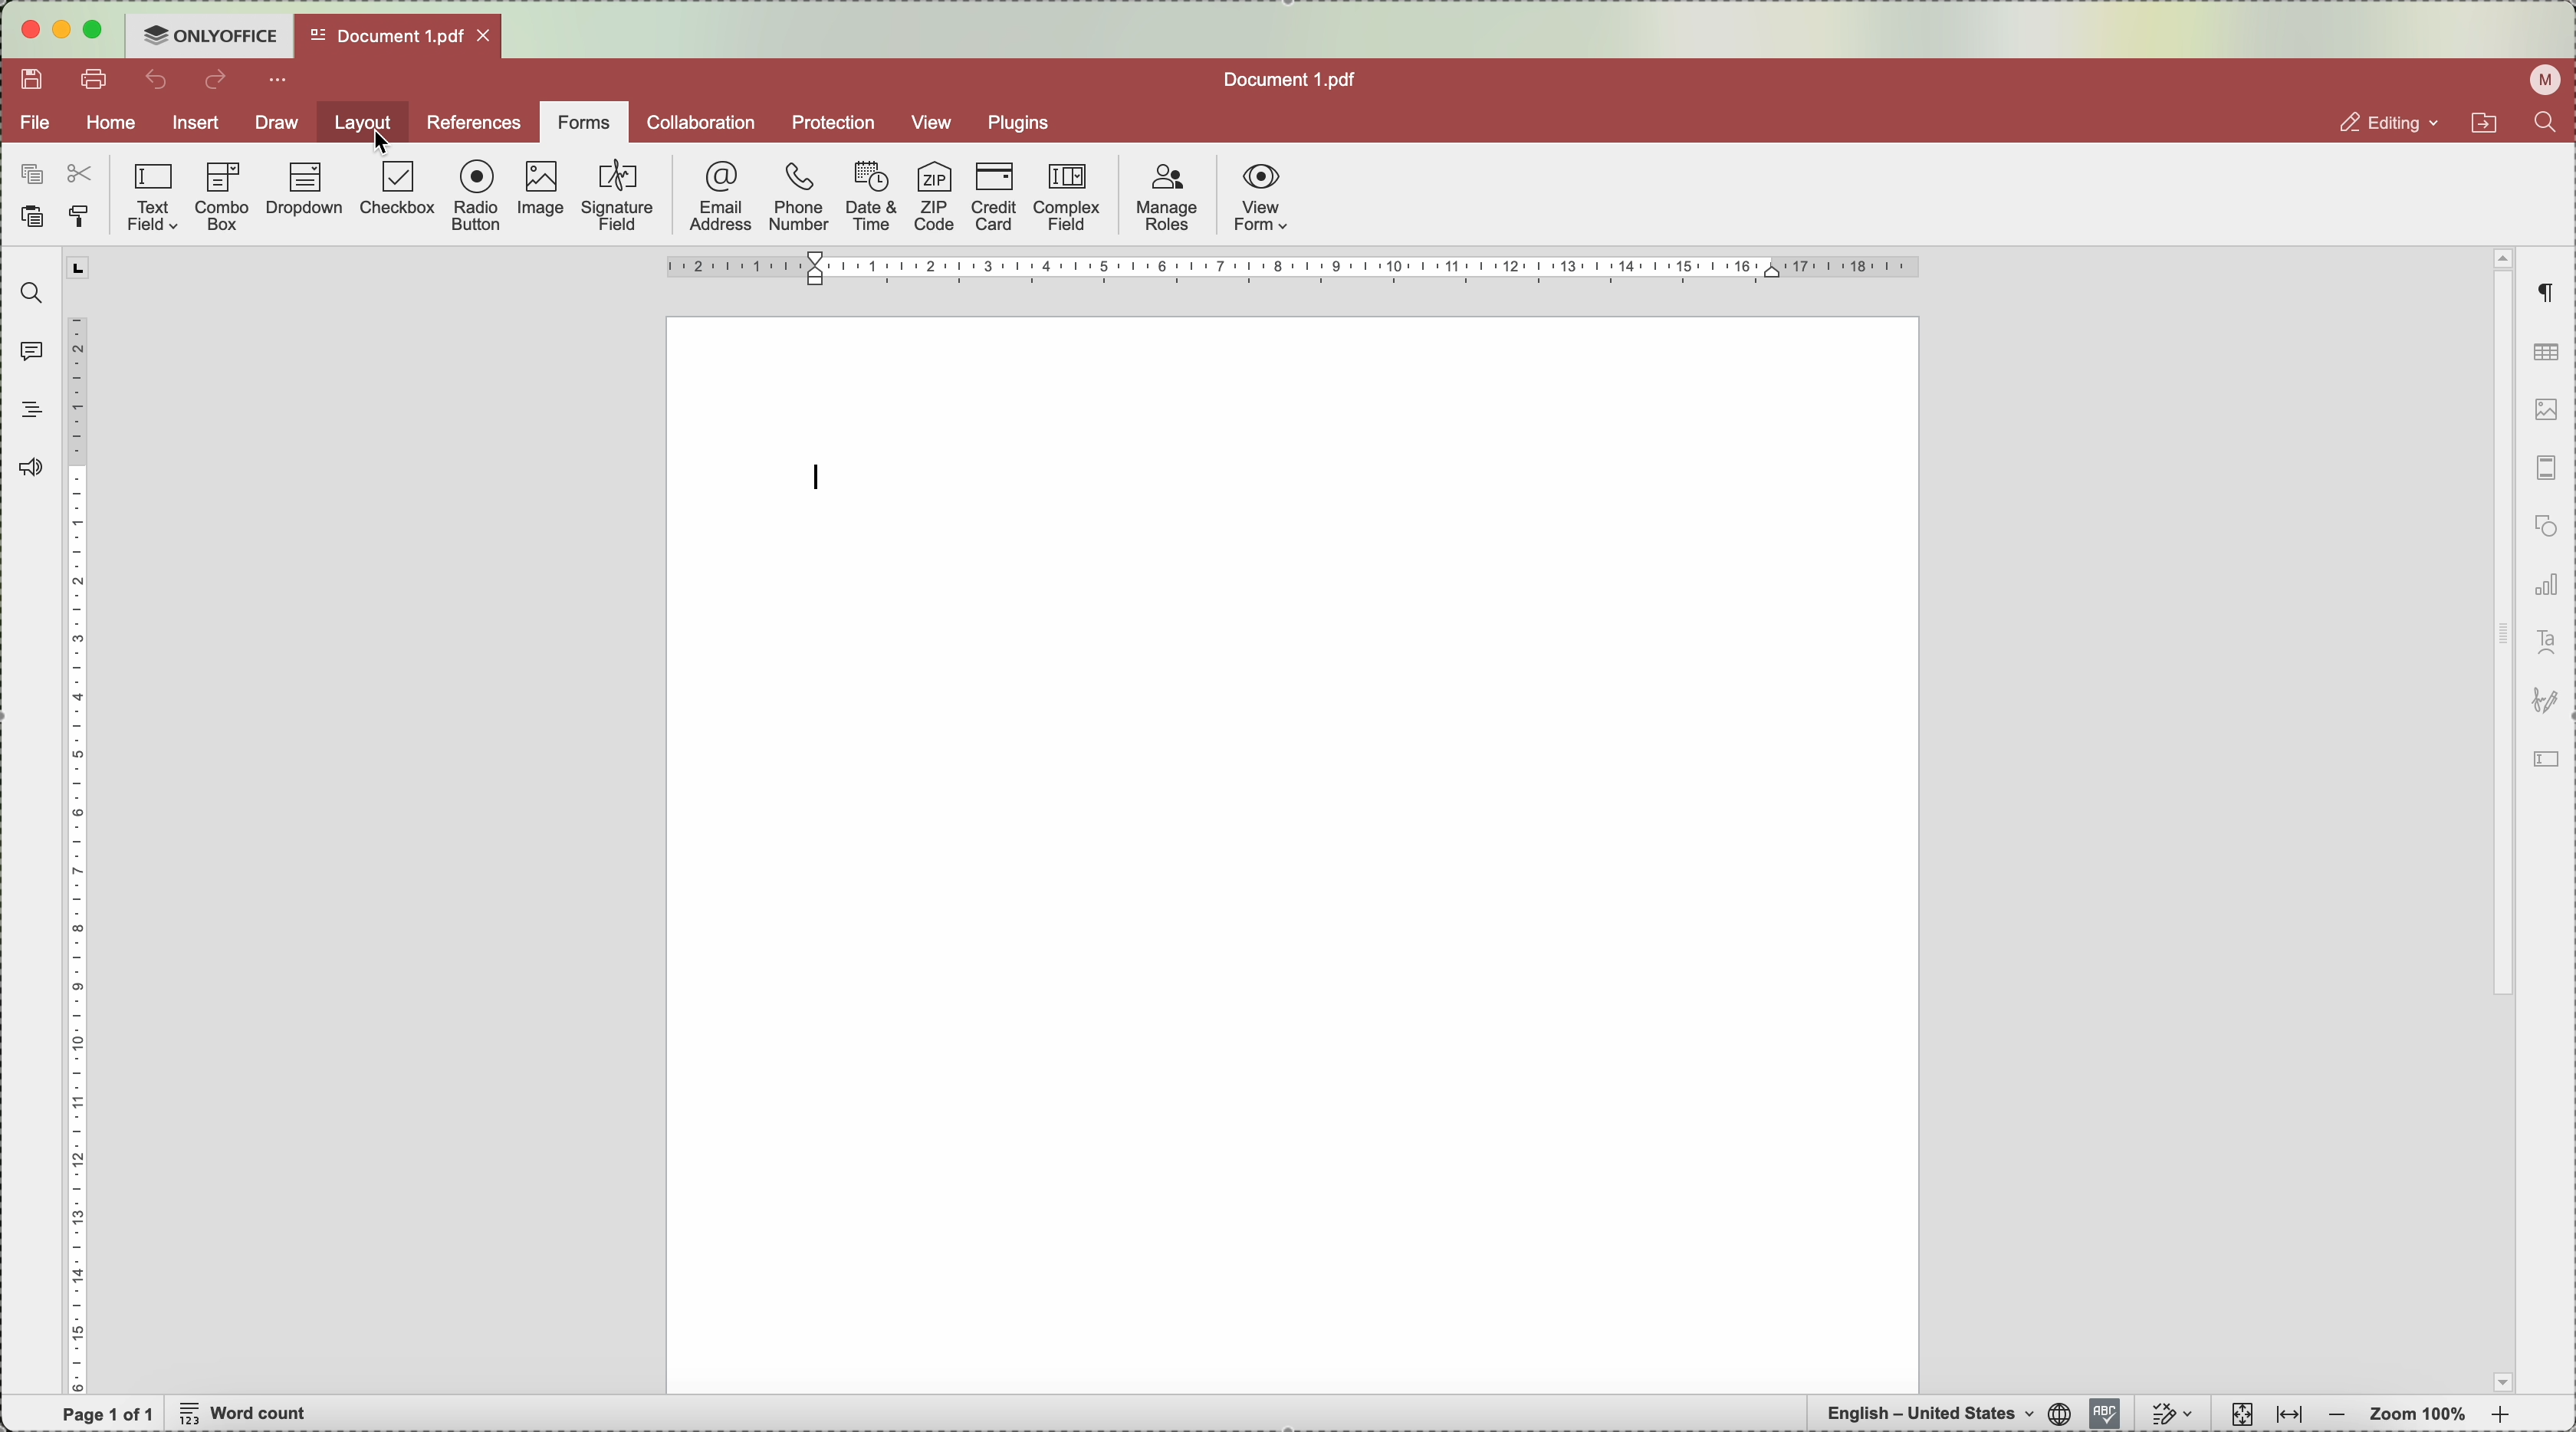 The height and width of the screenshot is (1432, 2576). Describe the element at coordinates (715, 197) in the screenshot. I see `email address` at that location.